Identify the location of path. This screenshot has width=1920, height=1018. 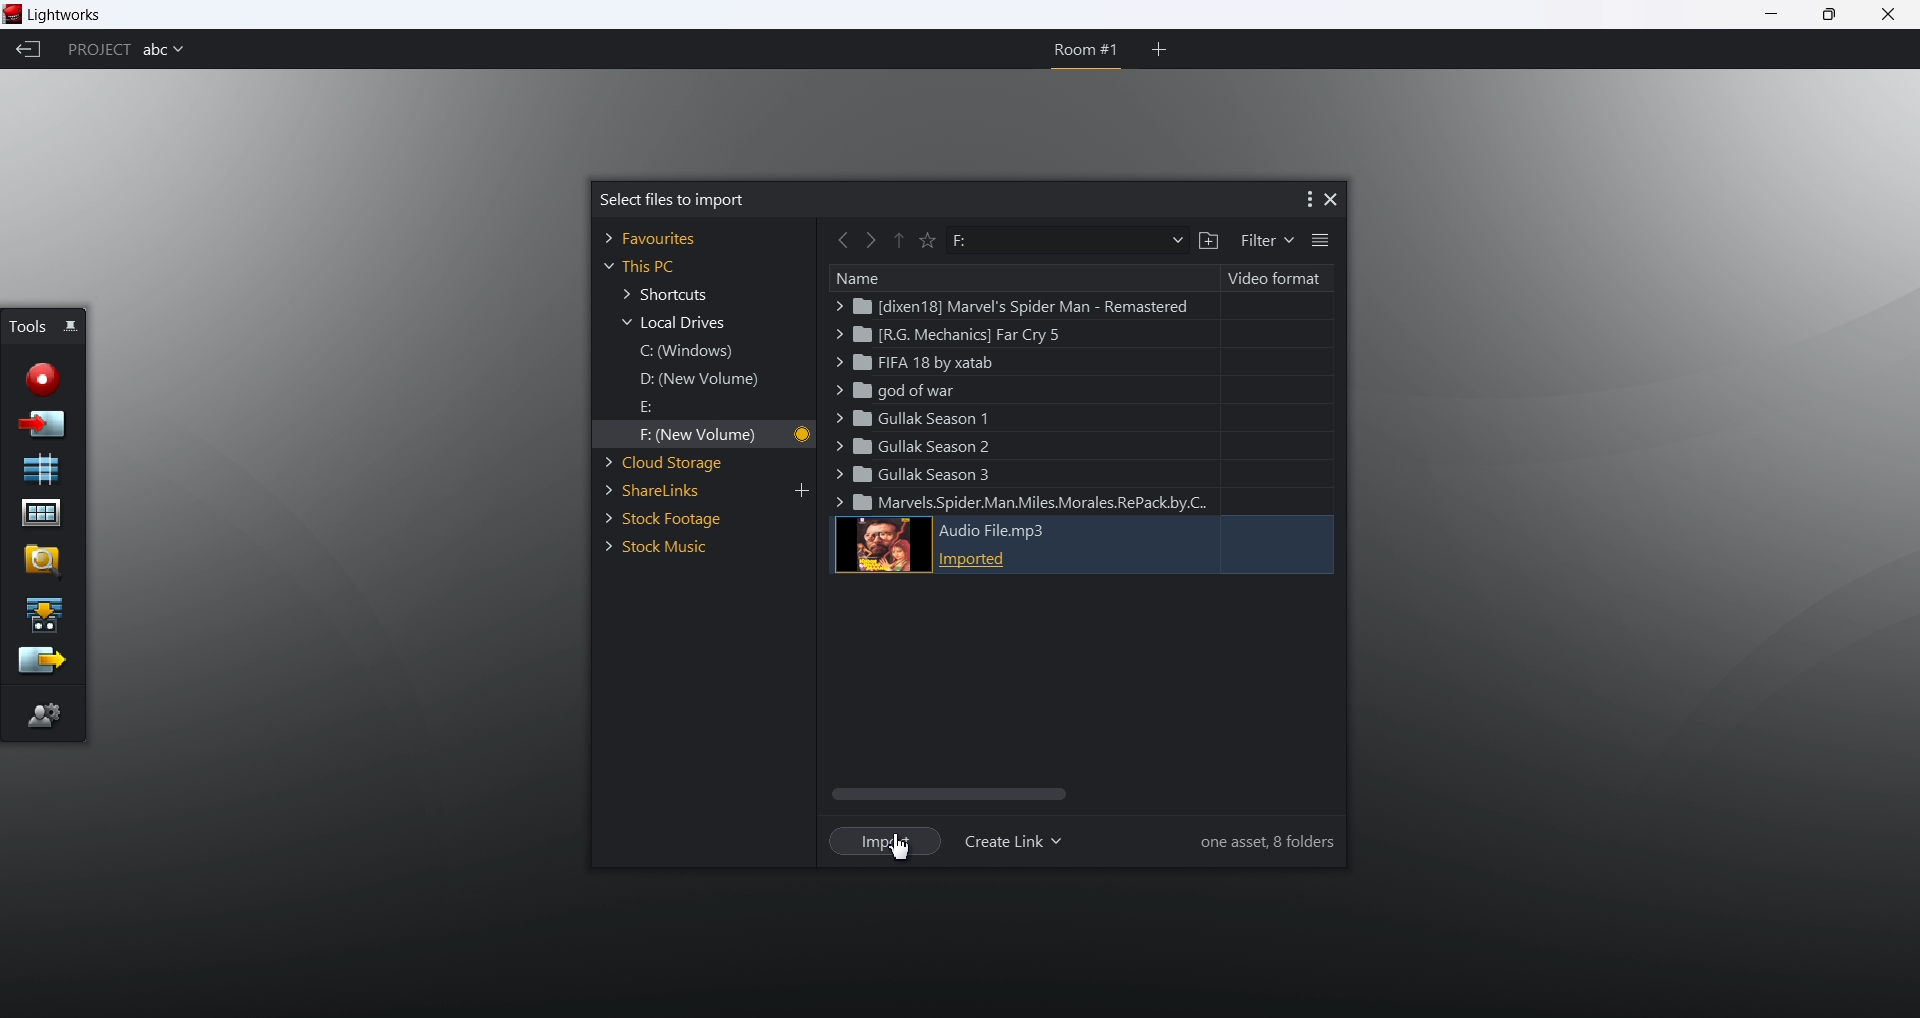
(1018, 242).